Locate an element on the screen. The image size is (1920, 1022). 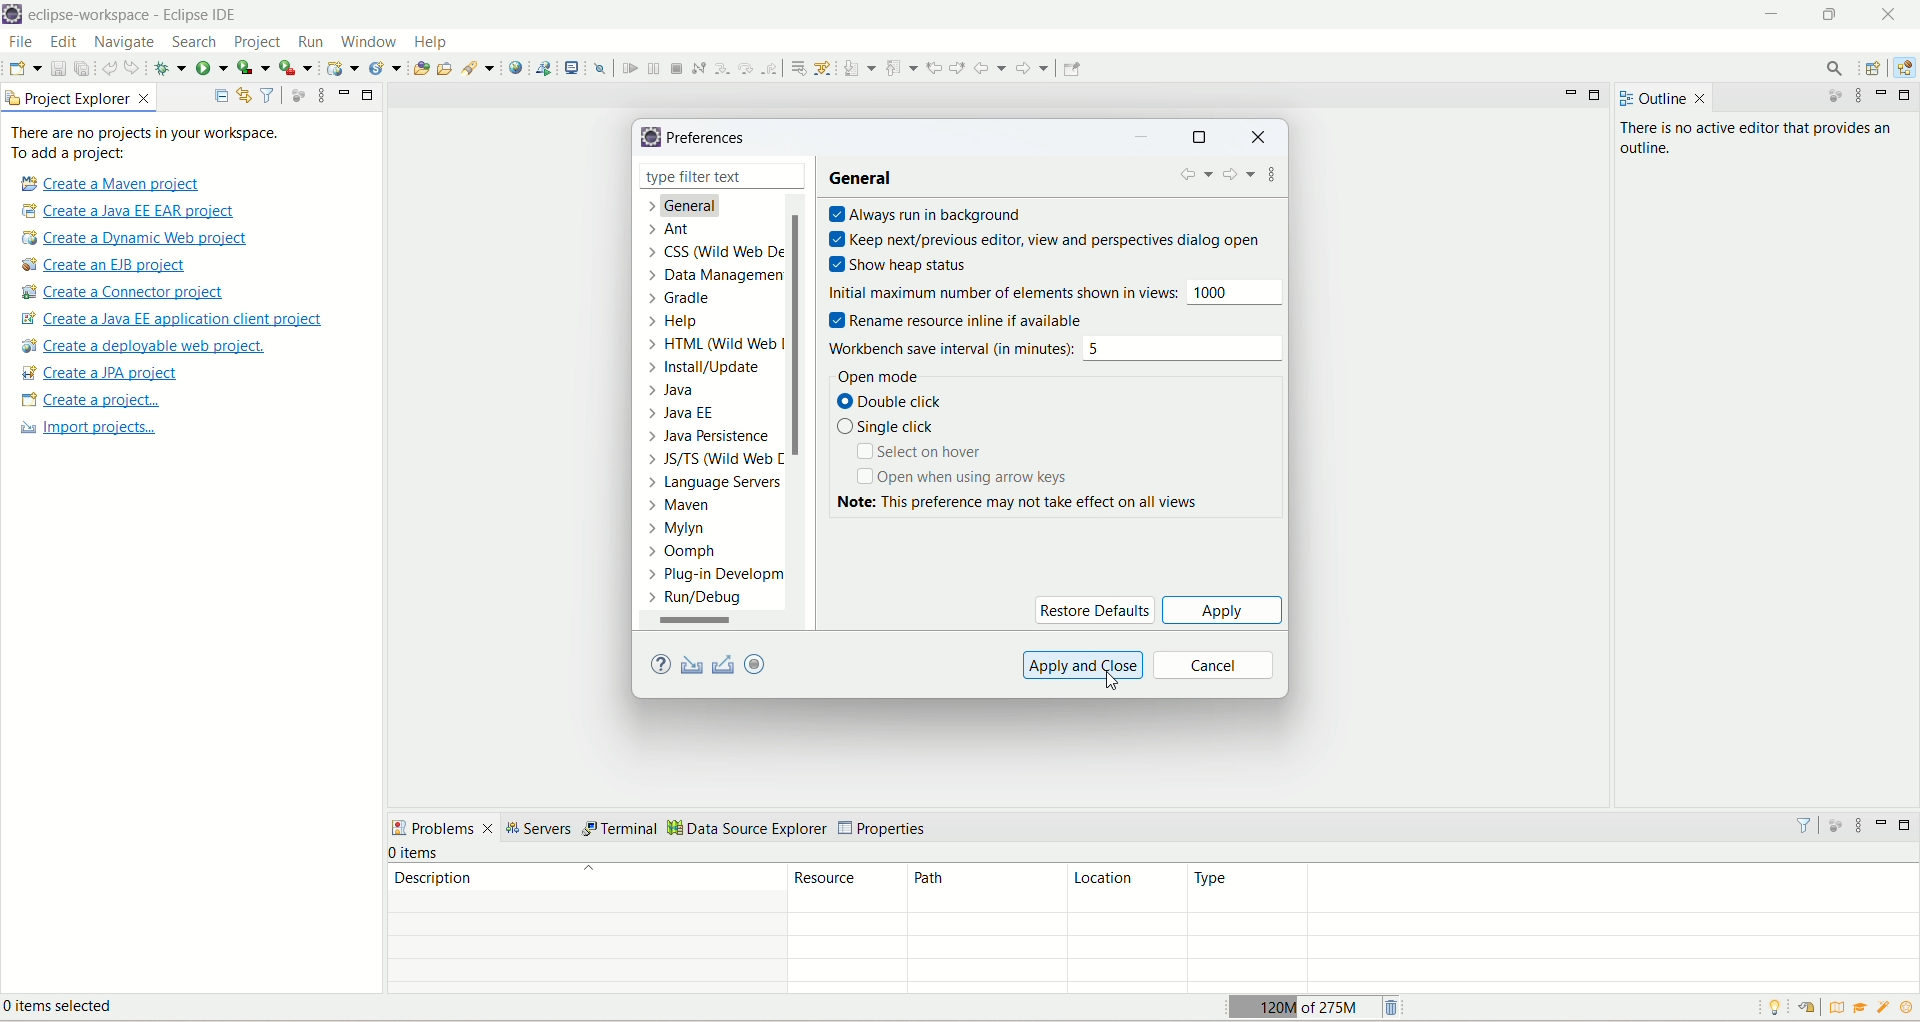
open when using arrow keys is located at coordinates (961, 477).